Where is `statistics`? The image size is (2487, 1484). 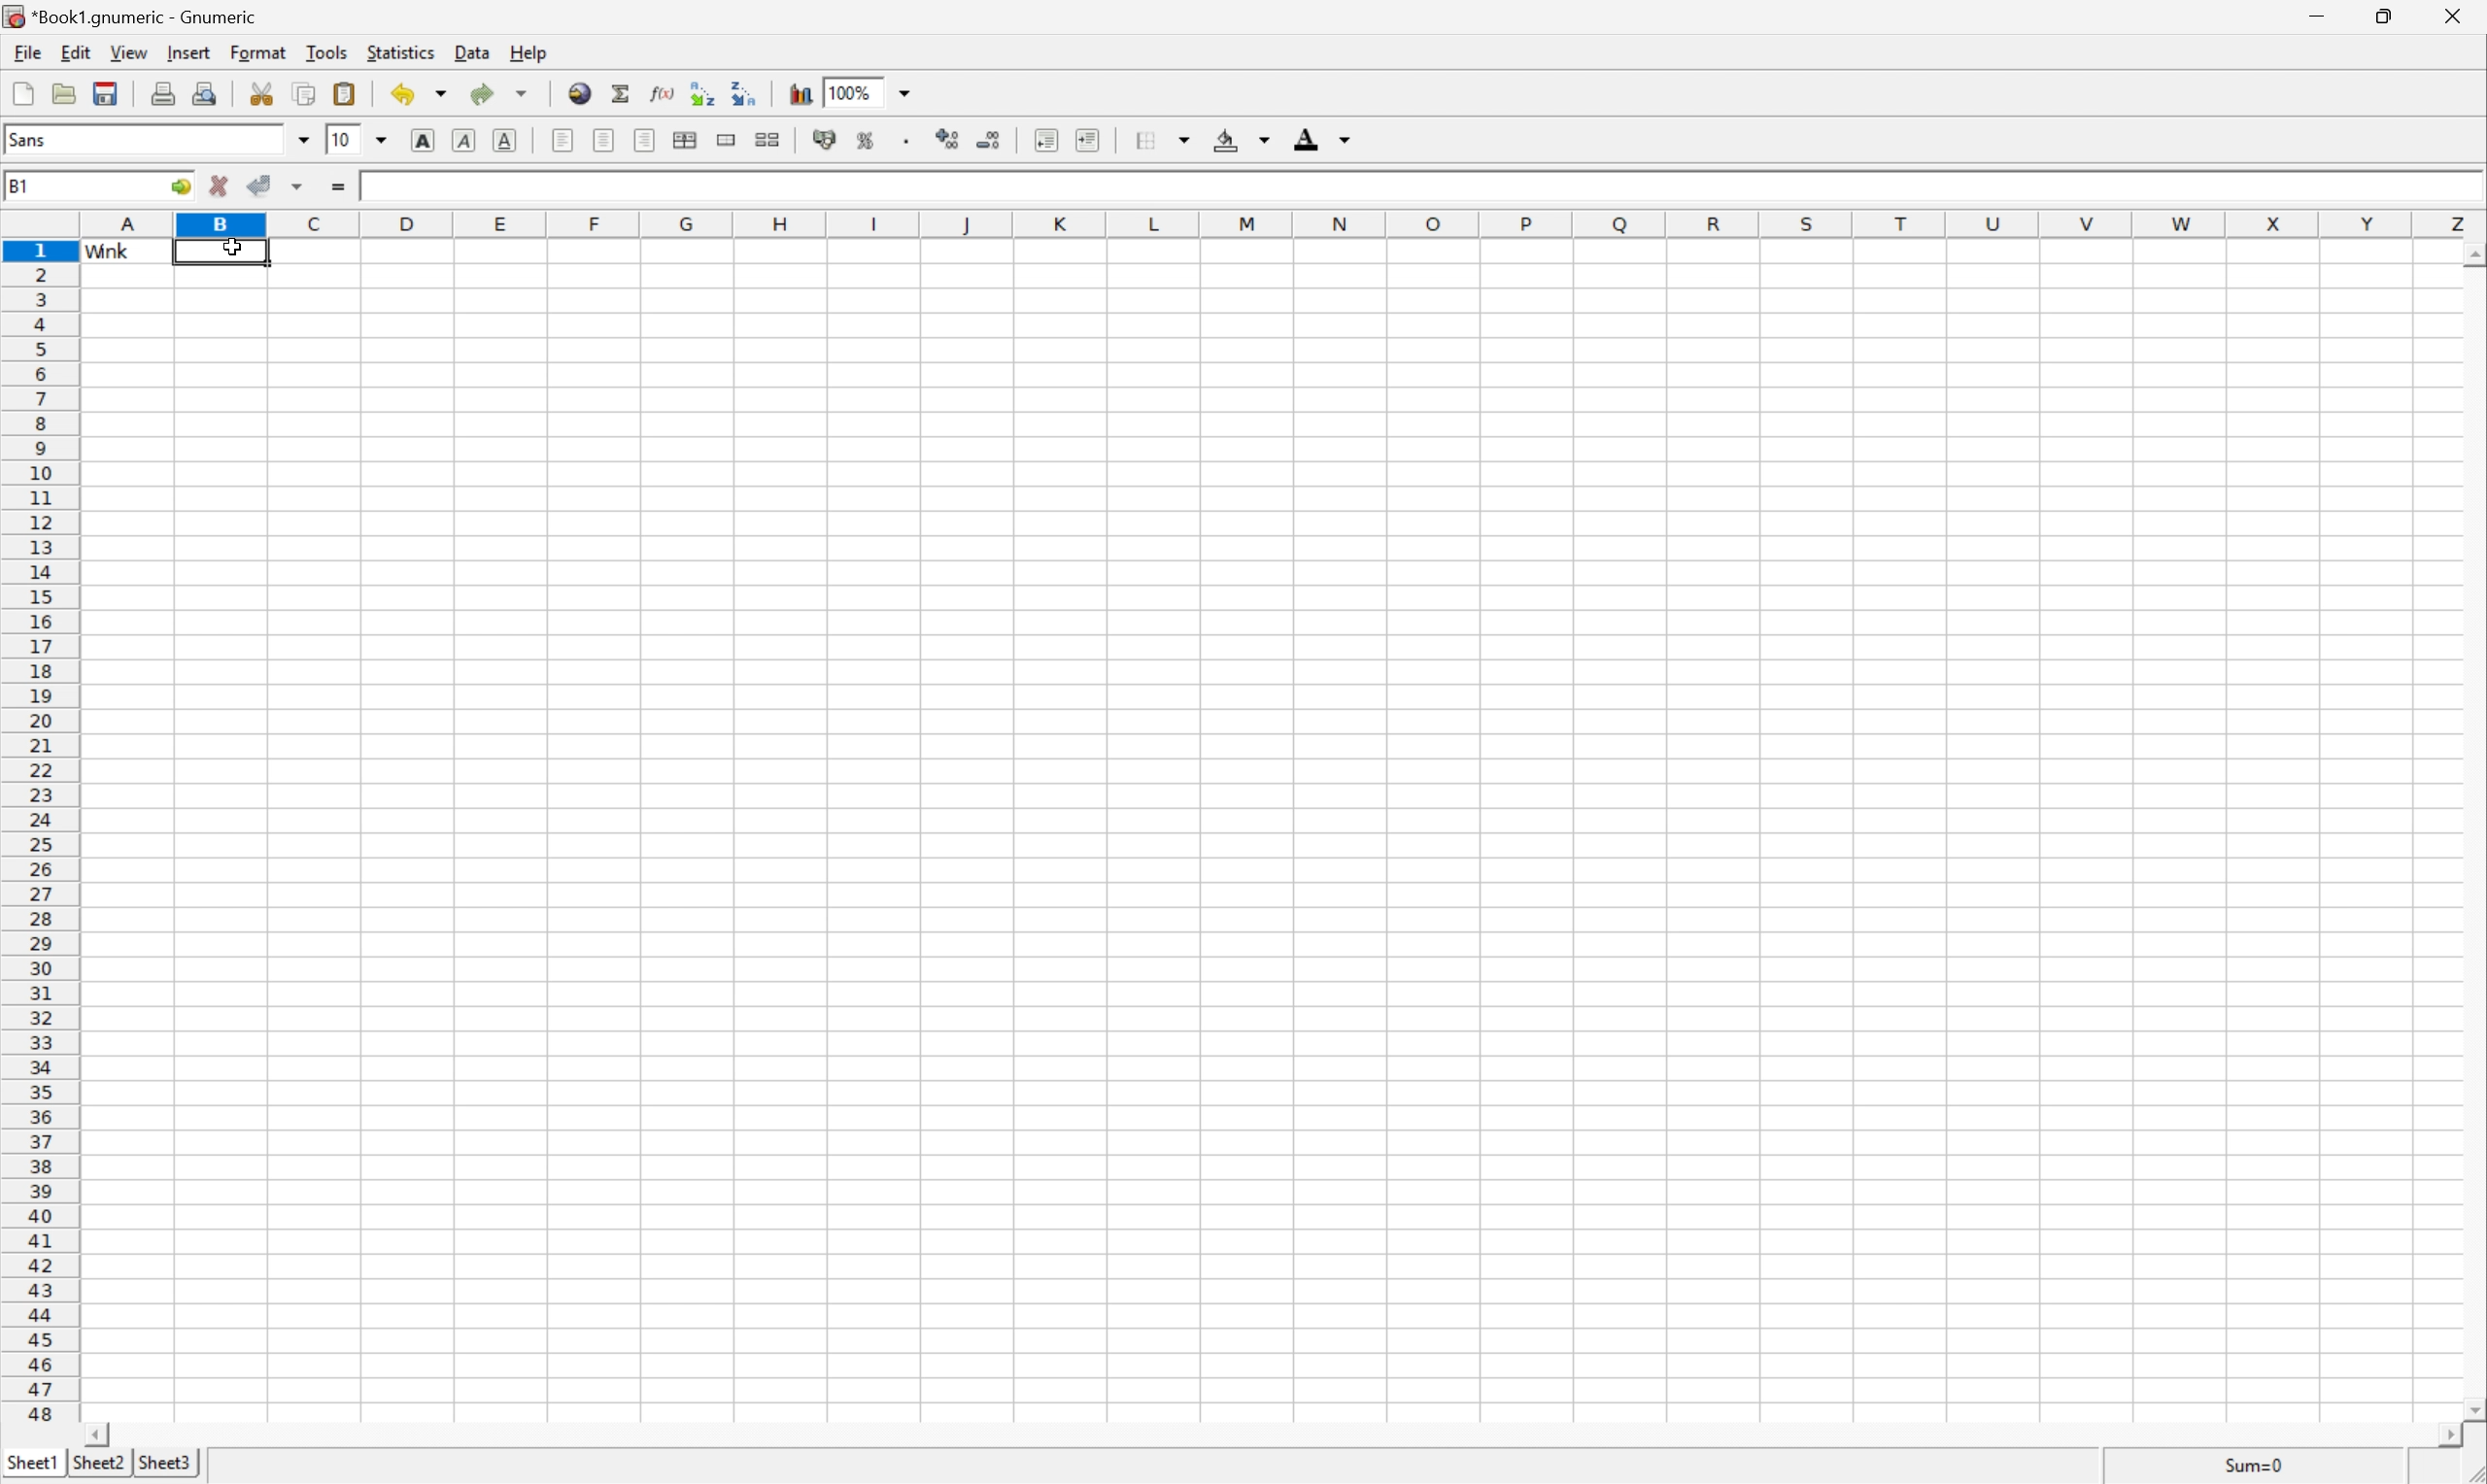
statistics is located at coordinates (397, 55).